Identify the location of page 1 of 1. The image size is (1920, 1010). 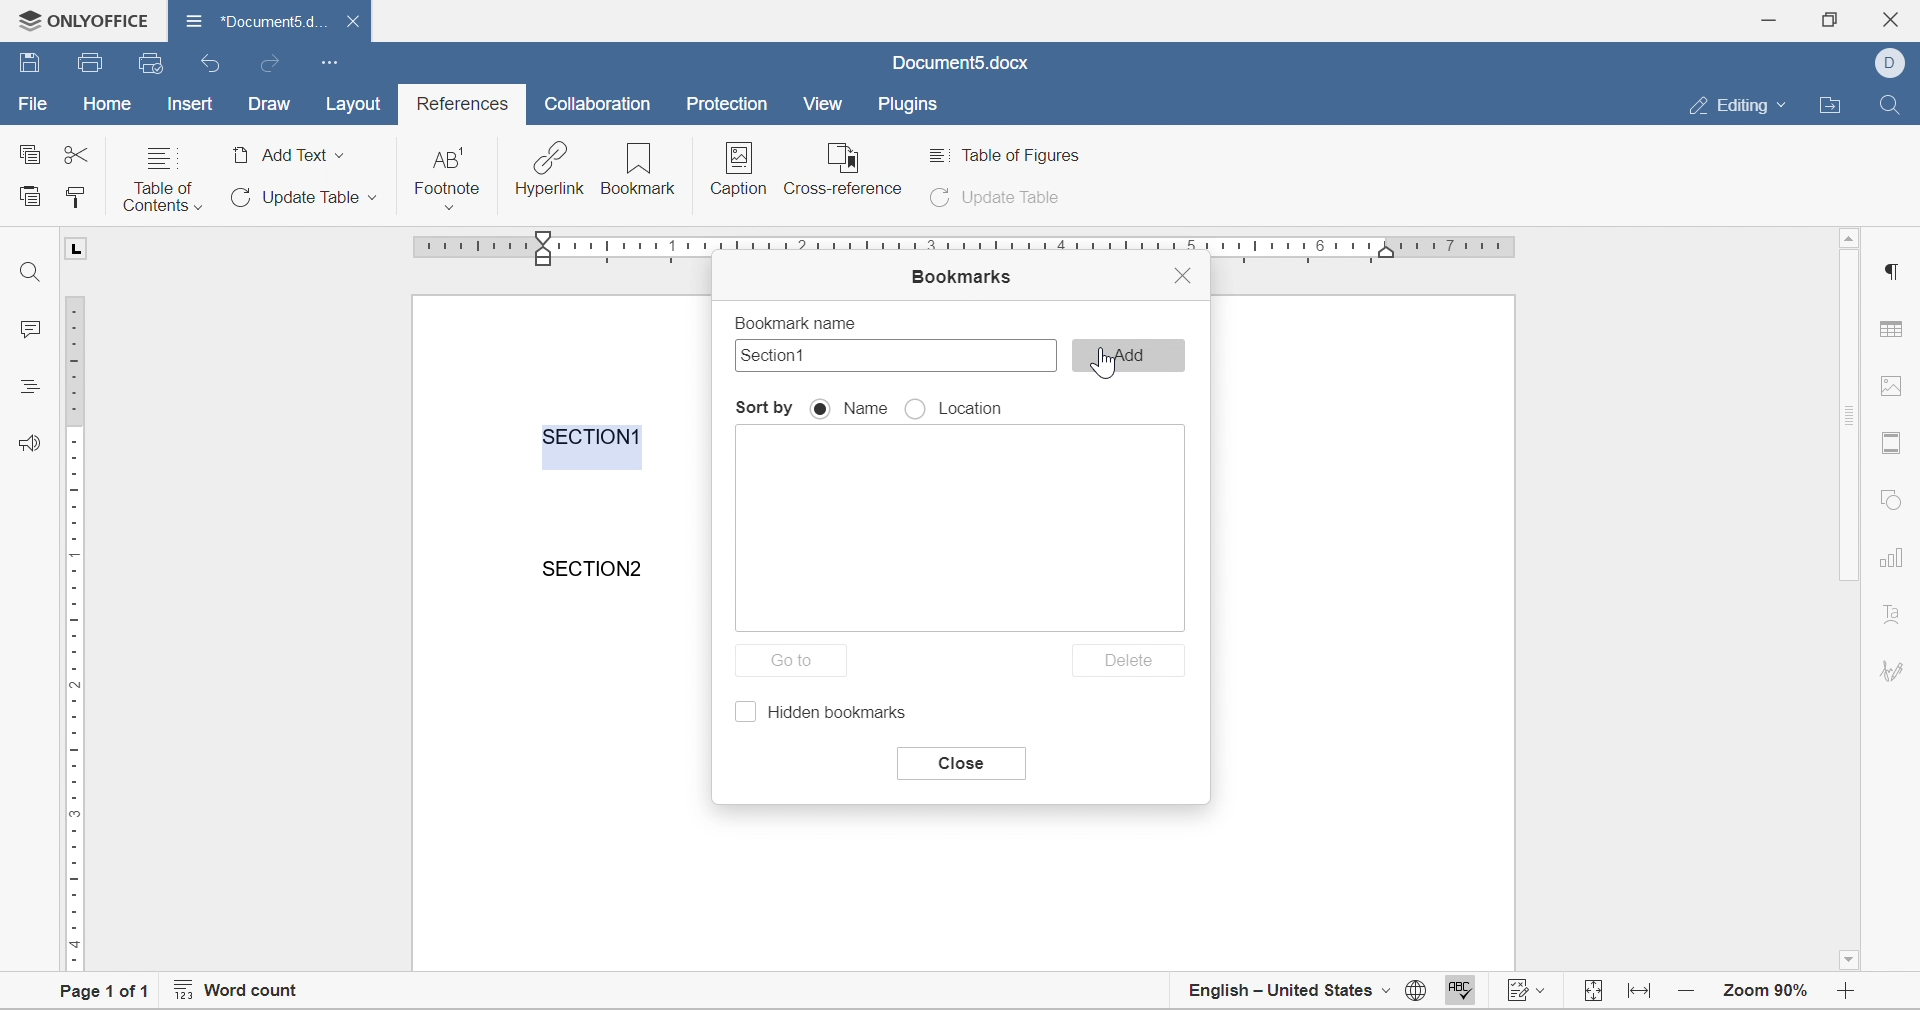
(96, 994).